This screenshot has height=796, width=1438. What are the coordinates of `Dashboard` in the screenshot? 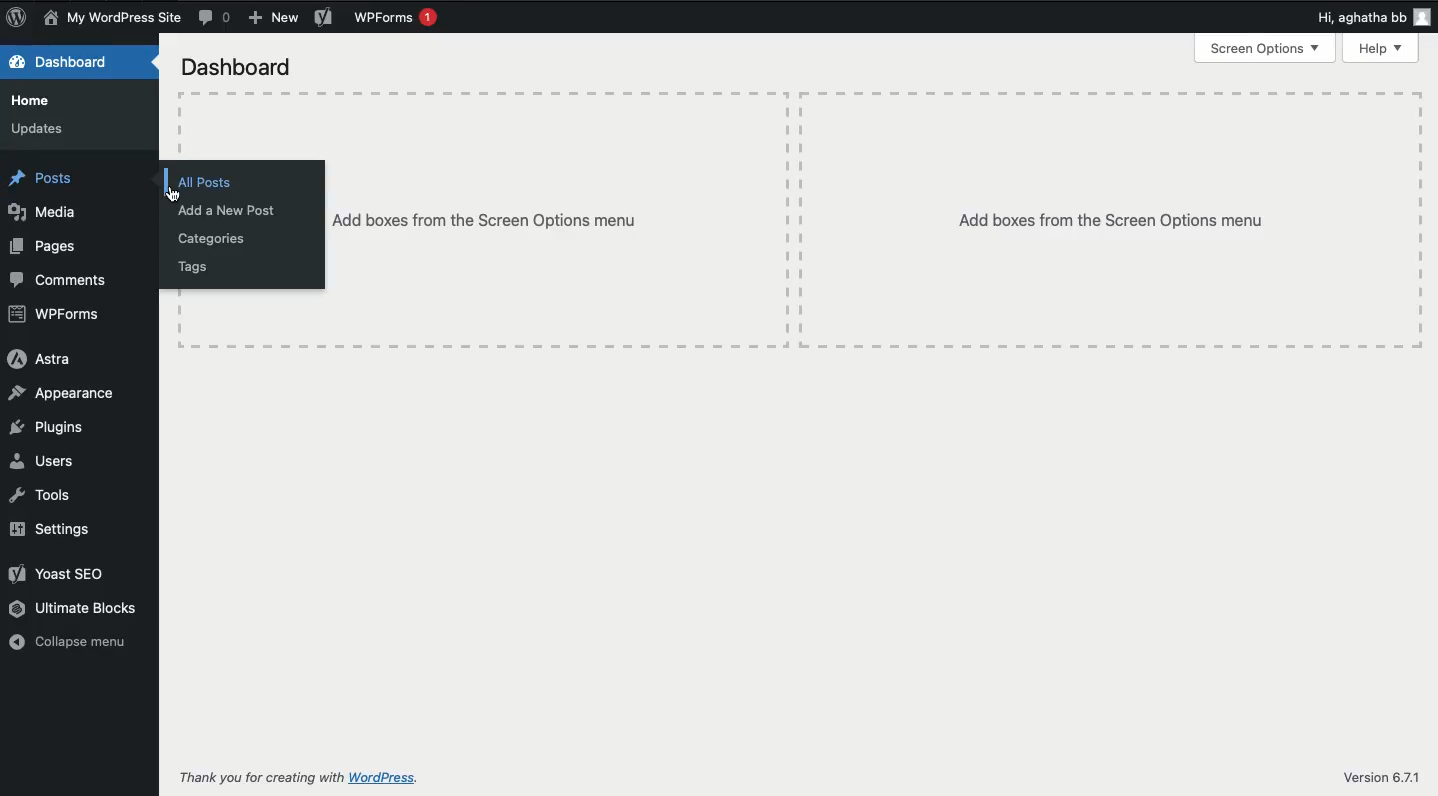 It's located at (239, 66).